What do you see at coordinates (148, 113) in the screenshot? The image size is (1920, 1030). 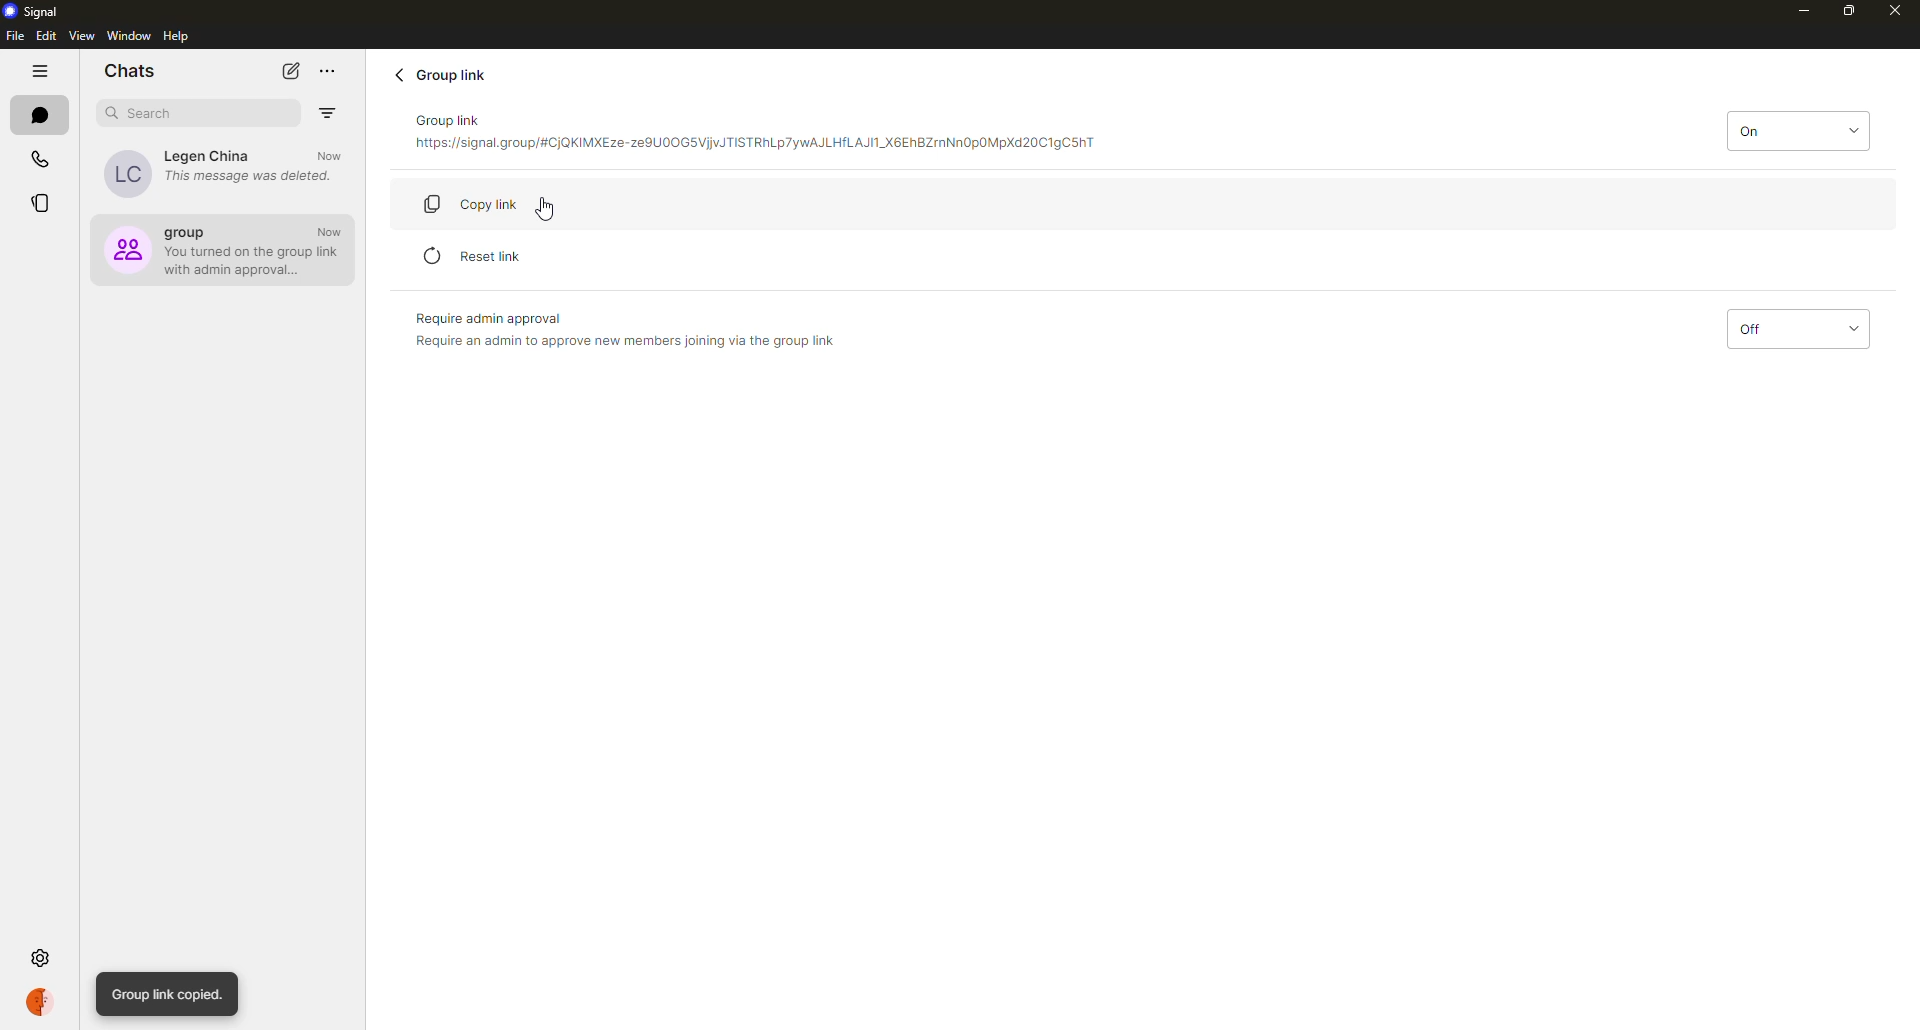 I see `search` at bounding box center [148, 113].